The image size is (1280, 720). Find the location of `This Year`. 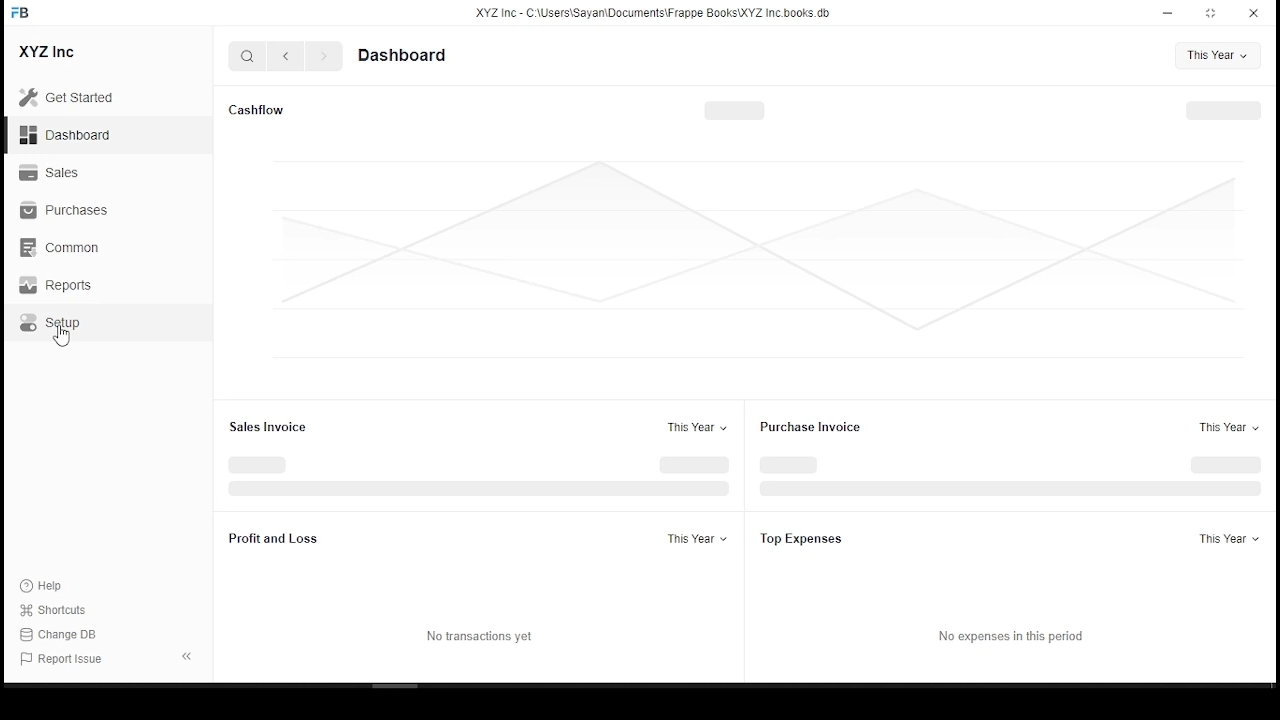

This Year is located at coordinates (695, 539).